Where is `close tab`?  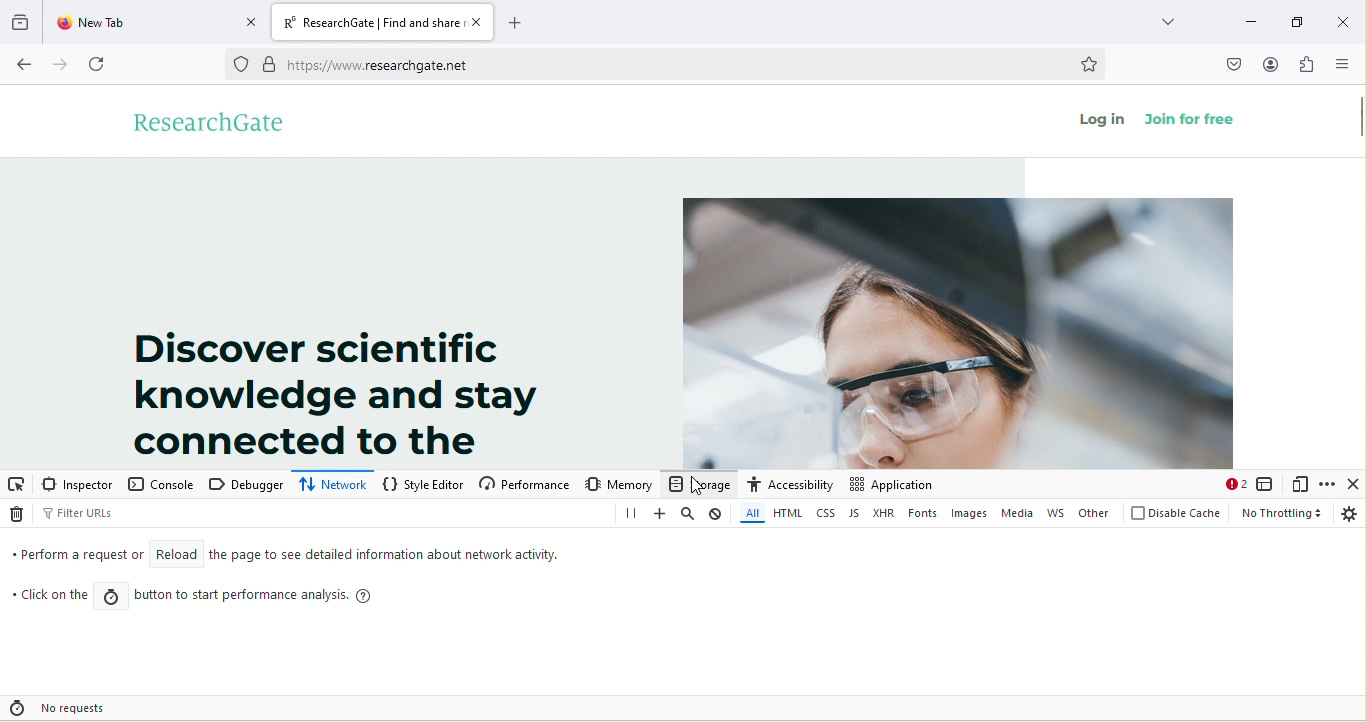 close tab is located at coordinates (477, 23).